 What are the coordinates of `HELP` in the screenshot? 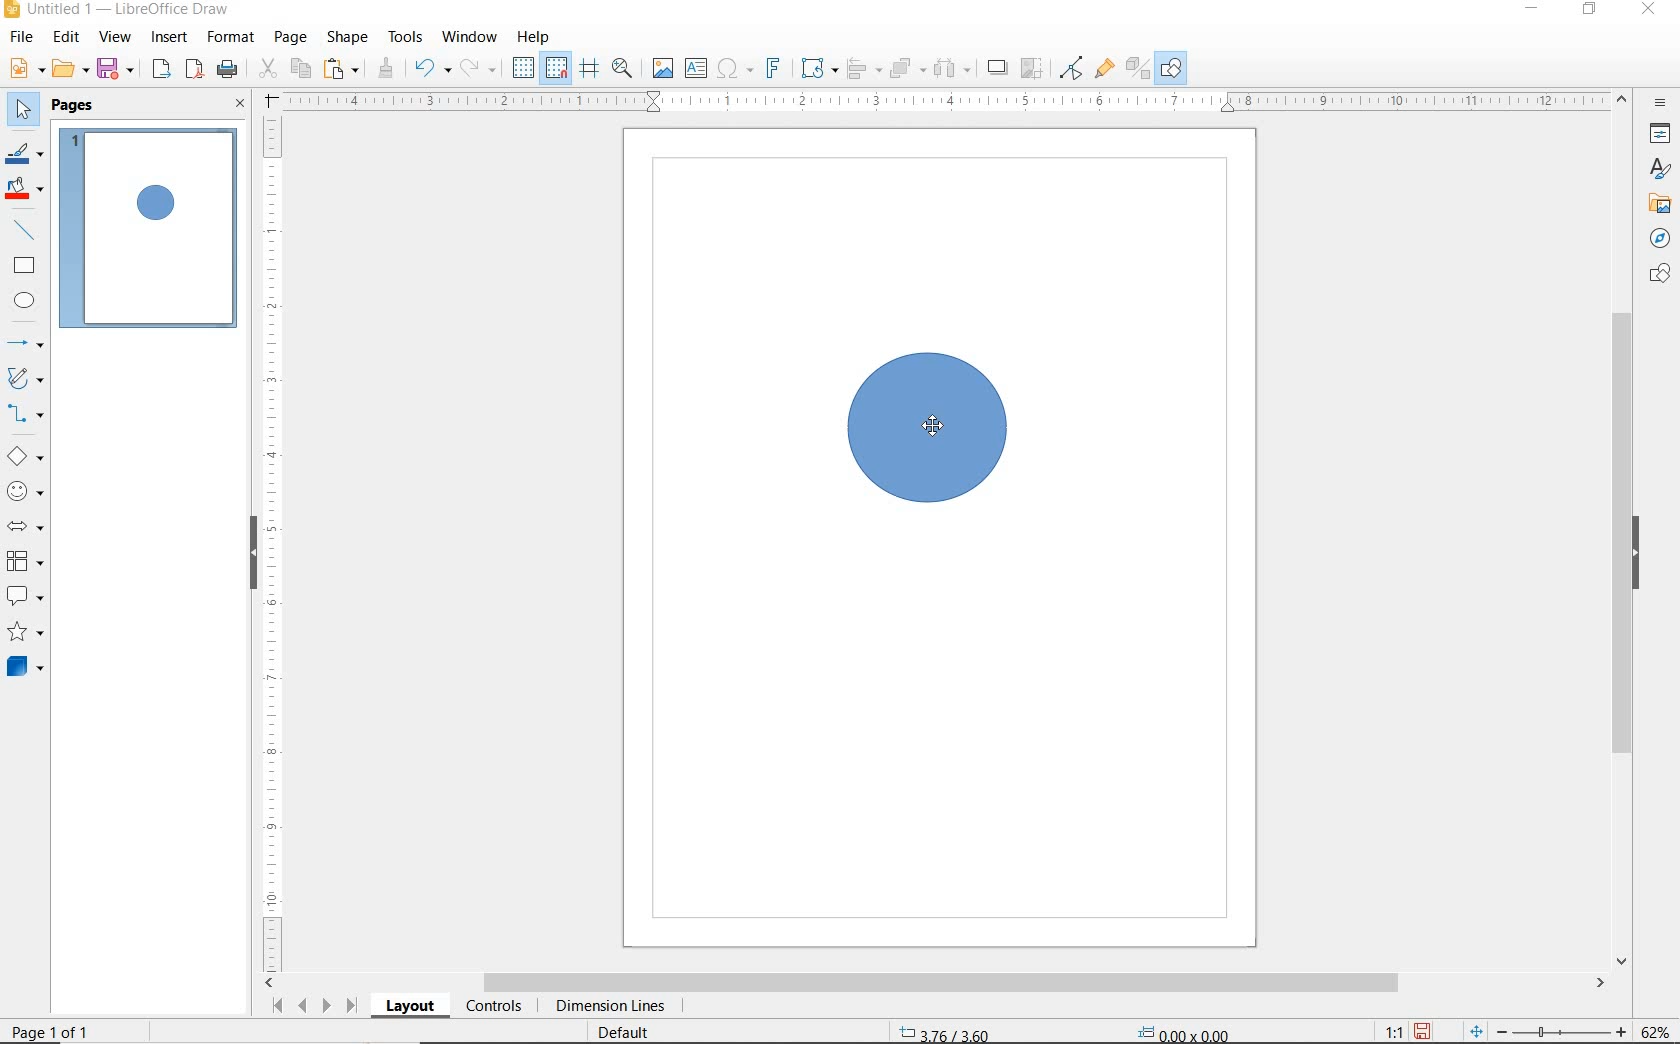 It's located at (534, 39).